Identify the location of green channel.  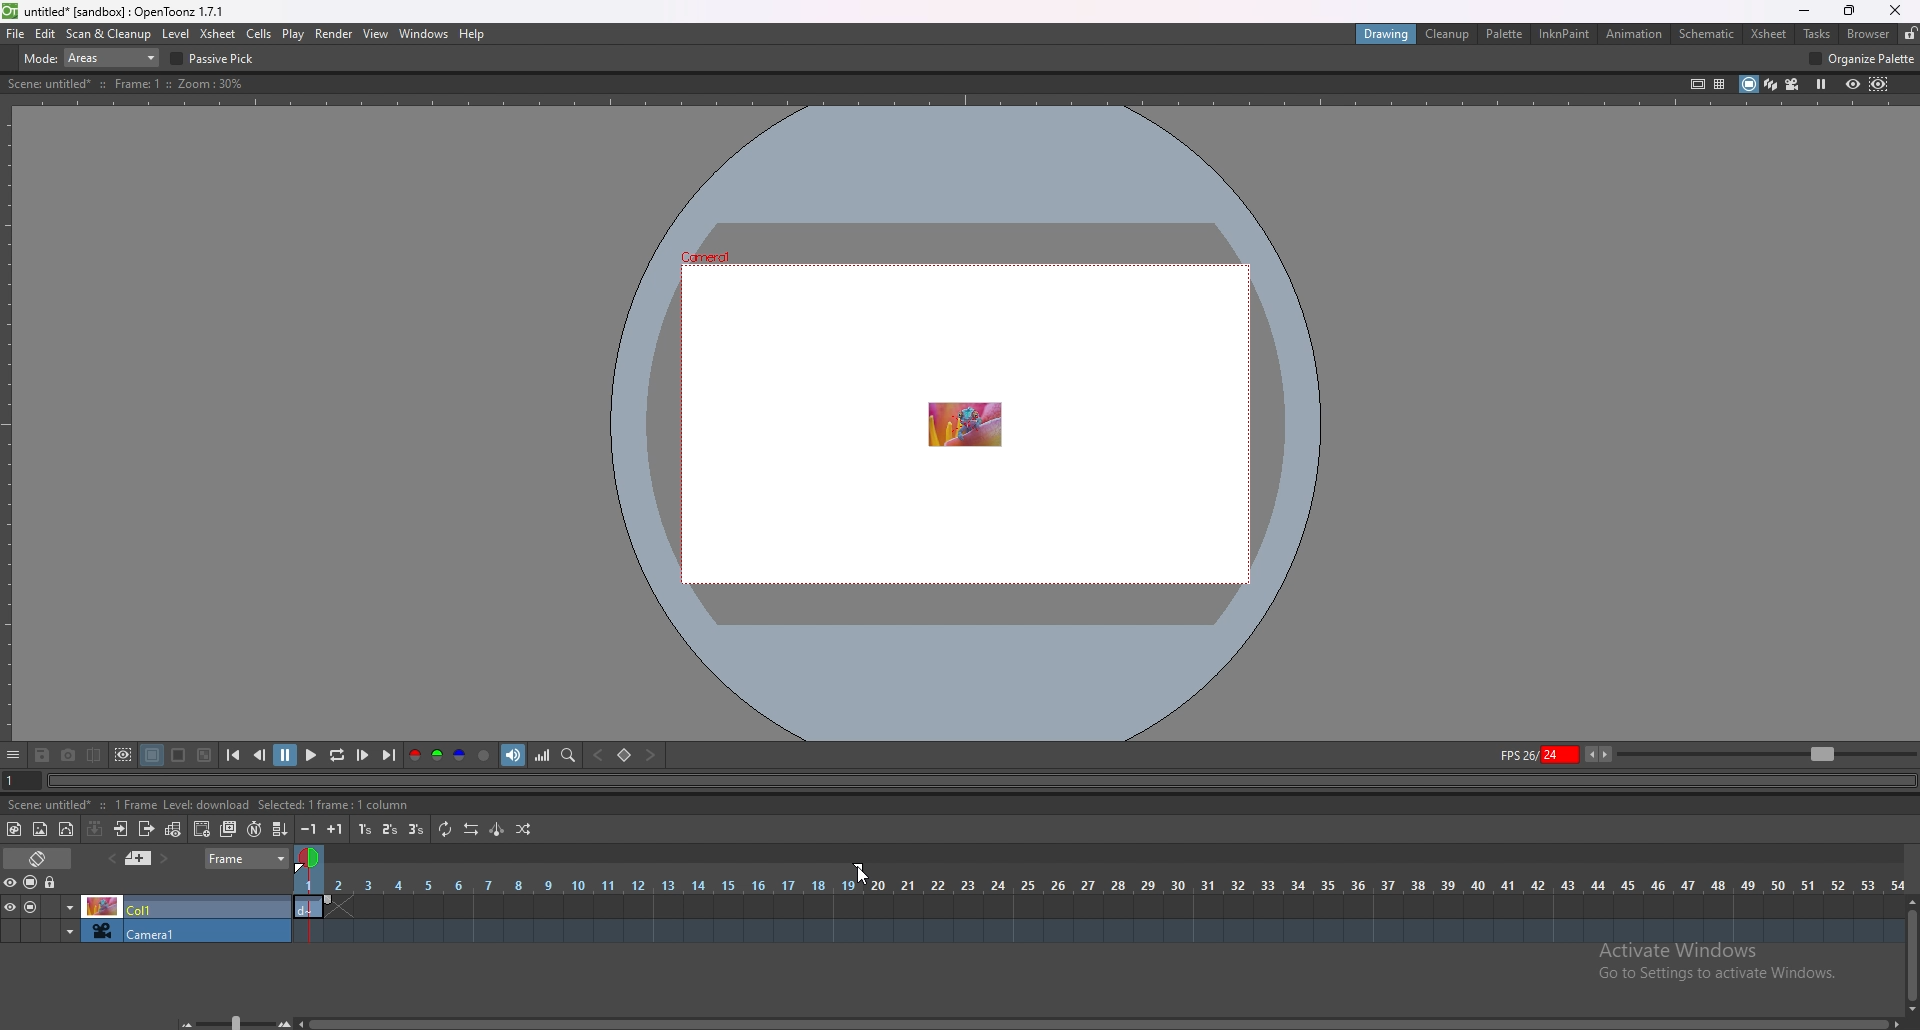
(438, 755).